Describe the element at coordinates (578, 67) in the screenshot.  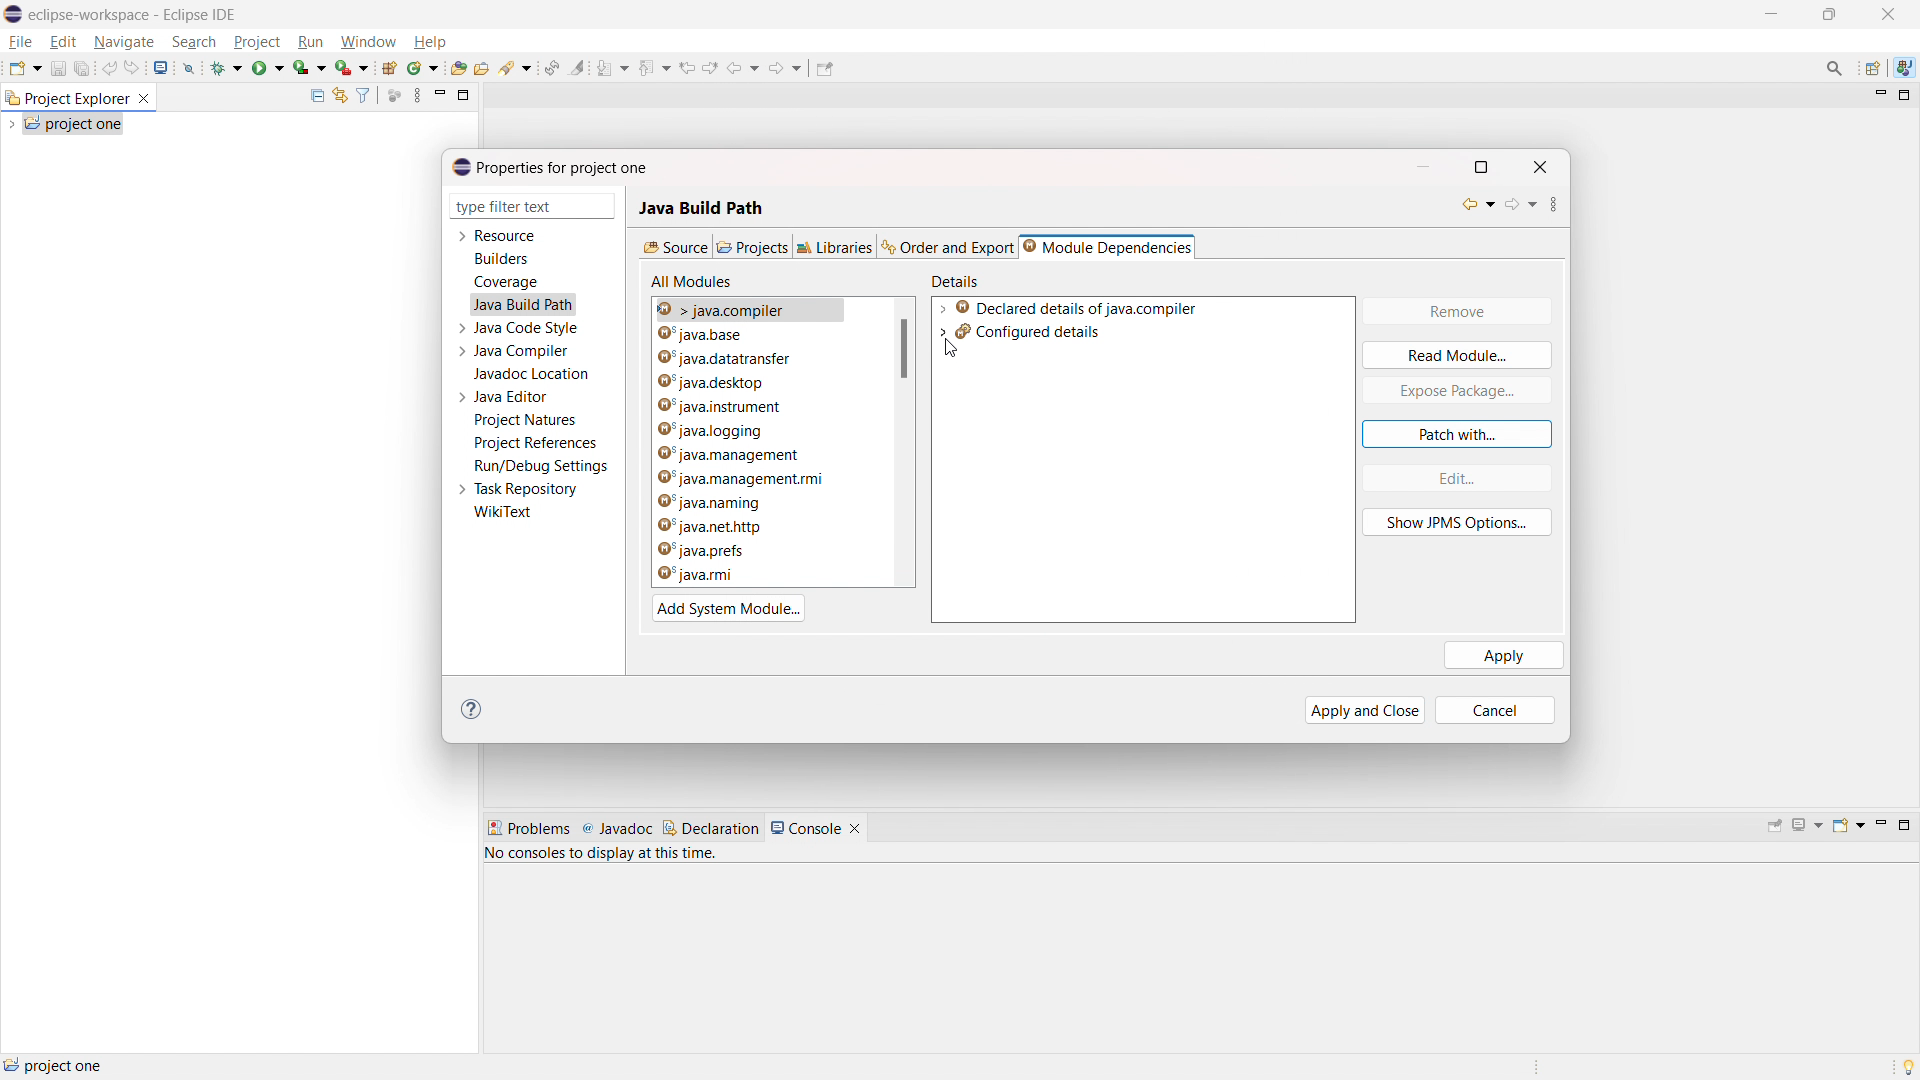
I see `toggle ant mark occurances` at that location.